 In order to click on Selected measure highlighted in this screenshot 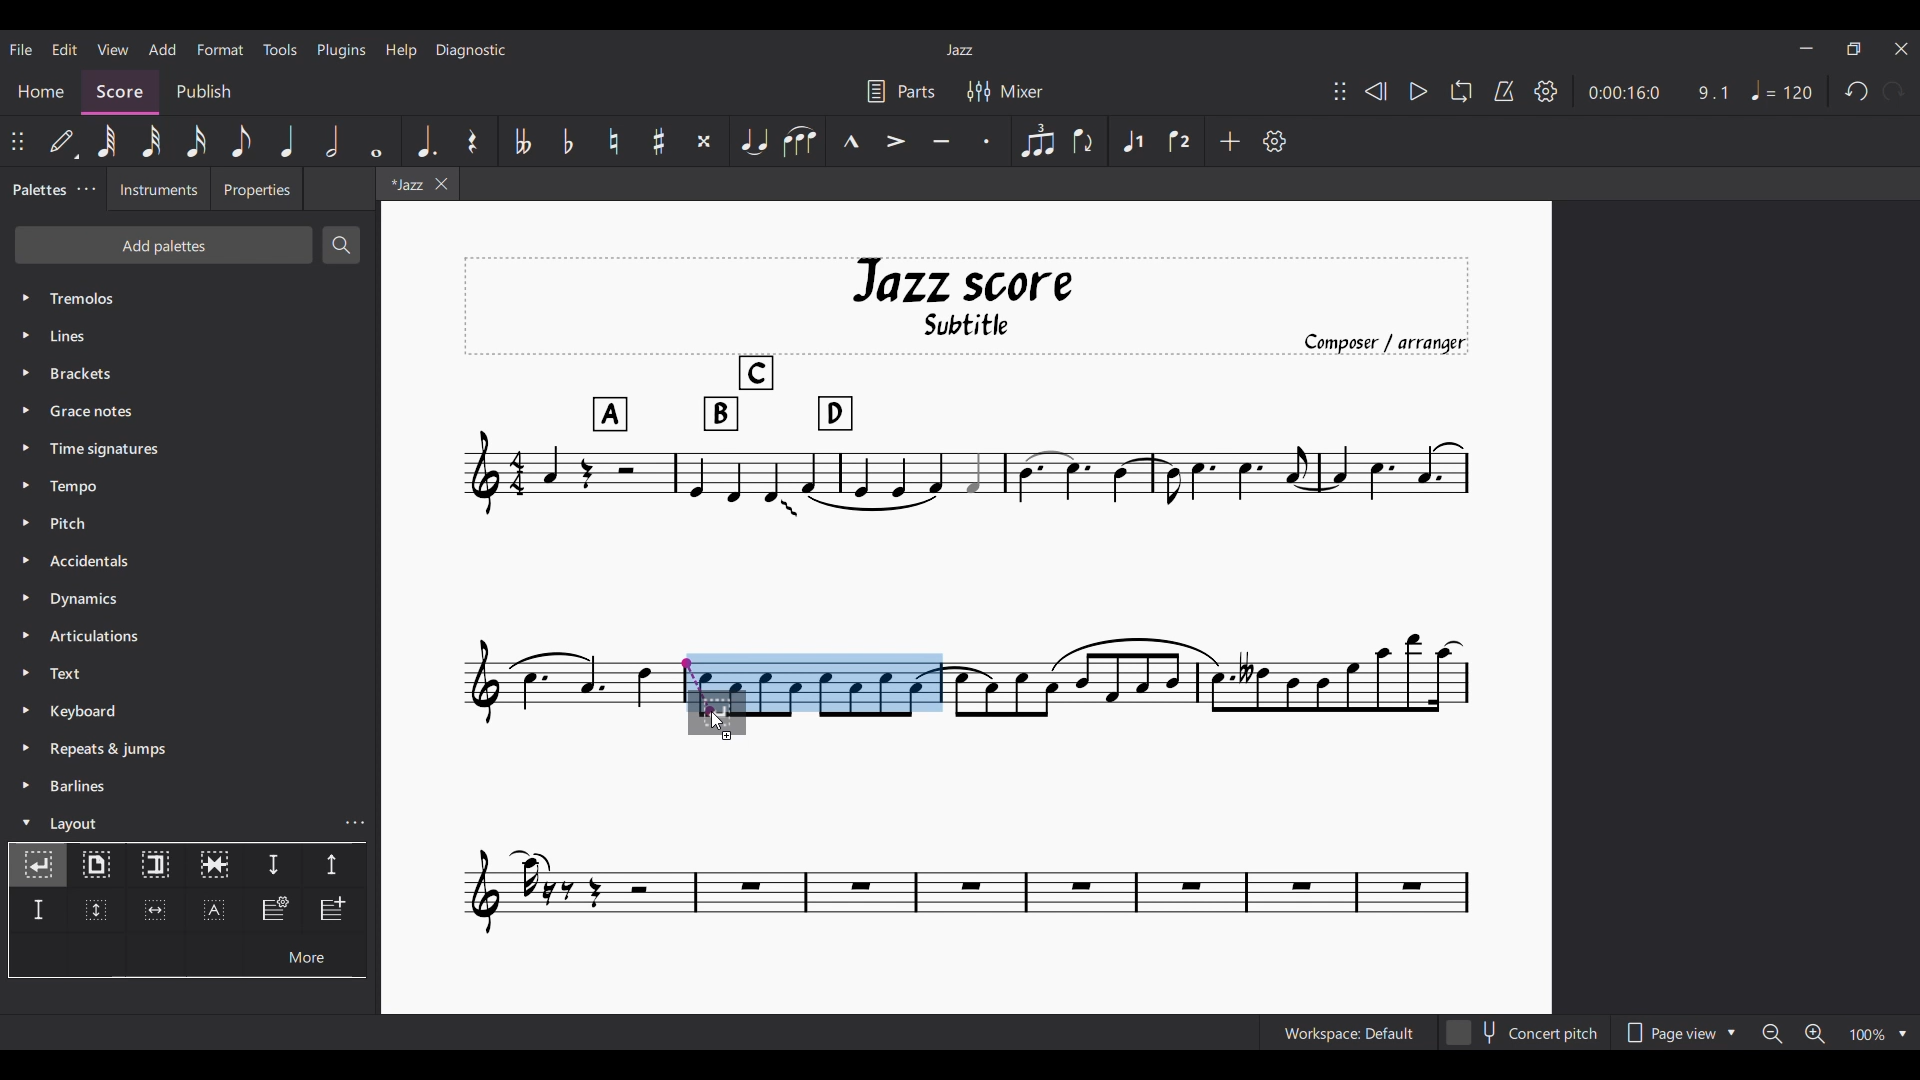, I will do `click(847, 682)`.